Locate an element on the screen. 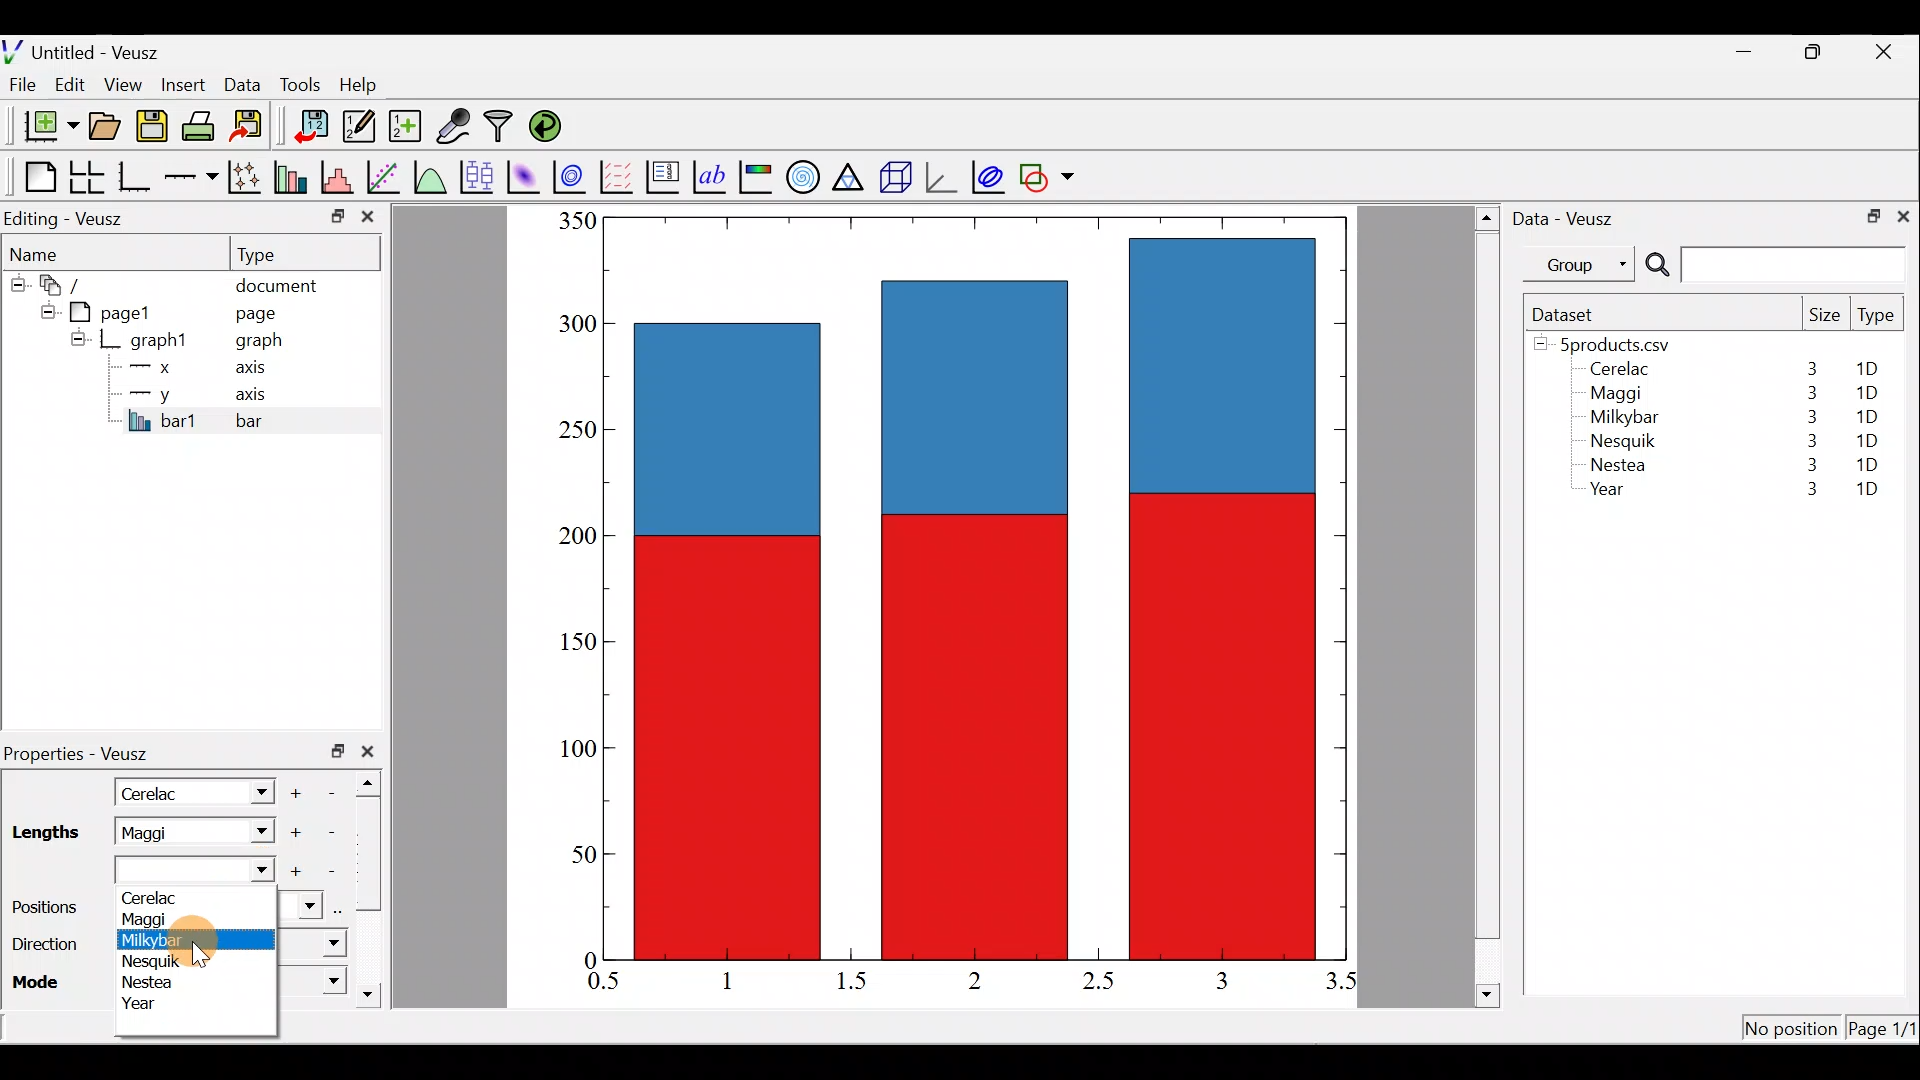  Maggi is located at coordinates (168, 832).